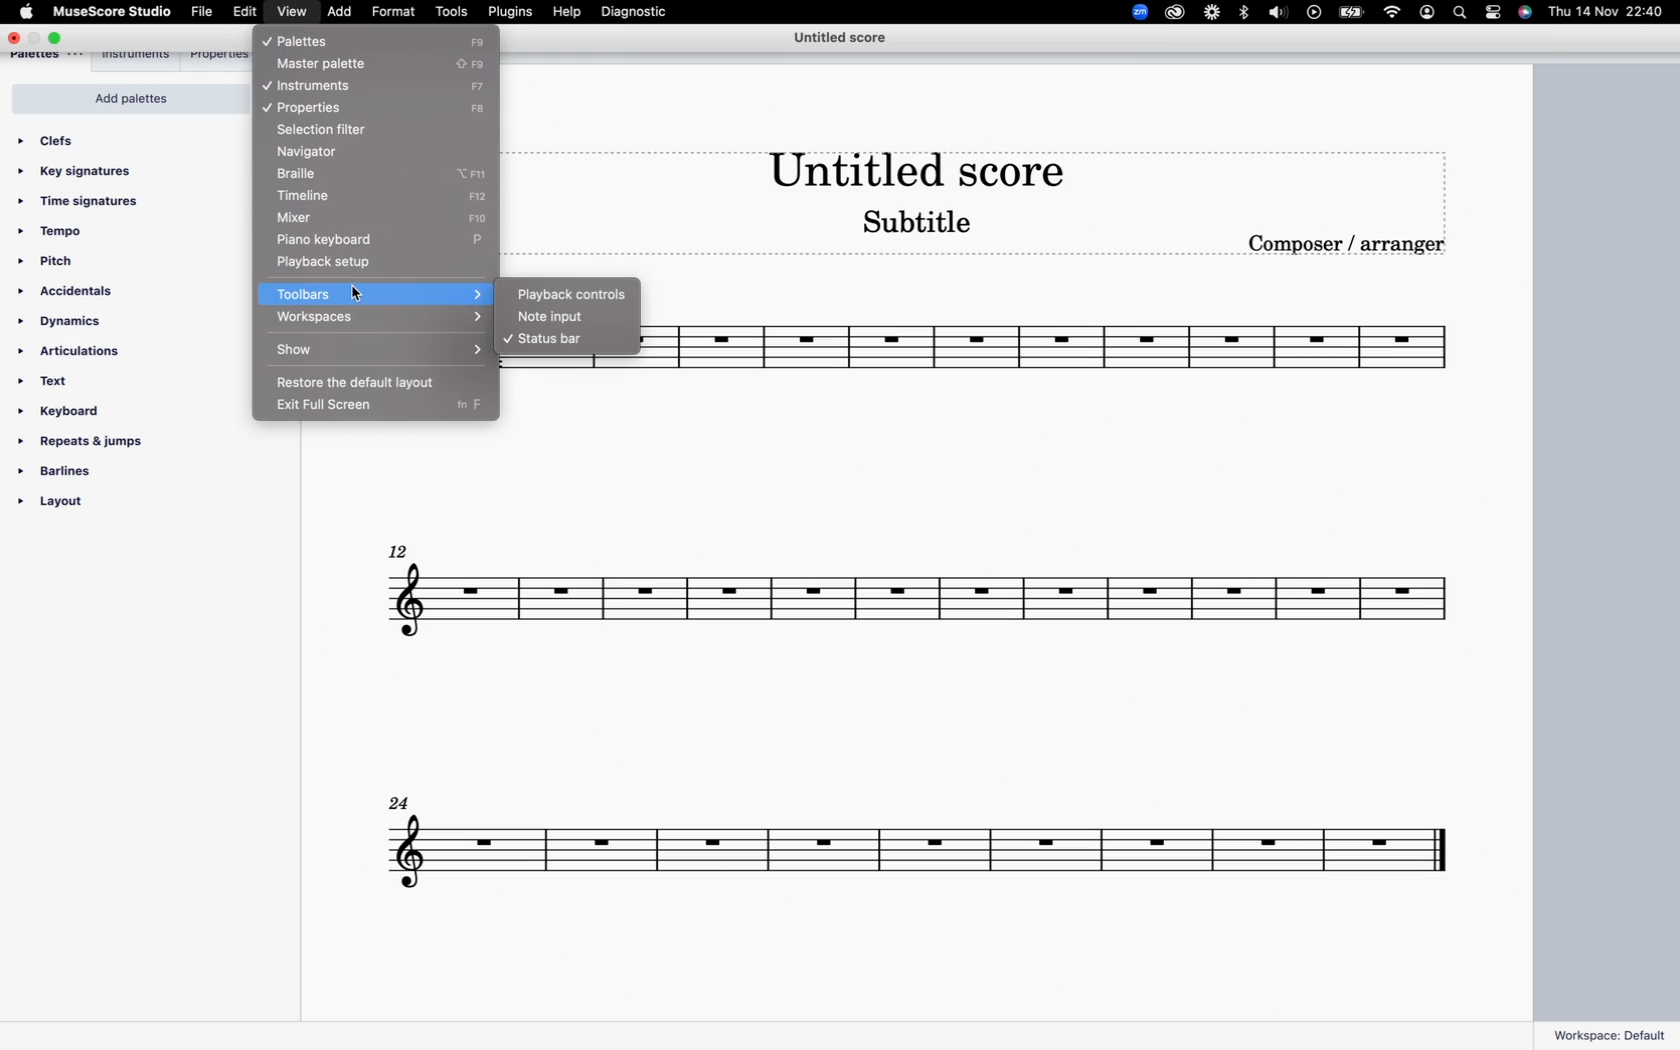 The image size is (1680, 1050). What do you see at coordinates (72, 470) in the screenshot?
I see `barlines` at bounding box center [72, 470].